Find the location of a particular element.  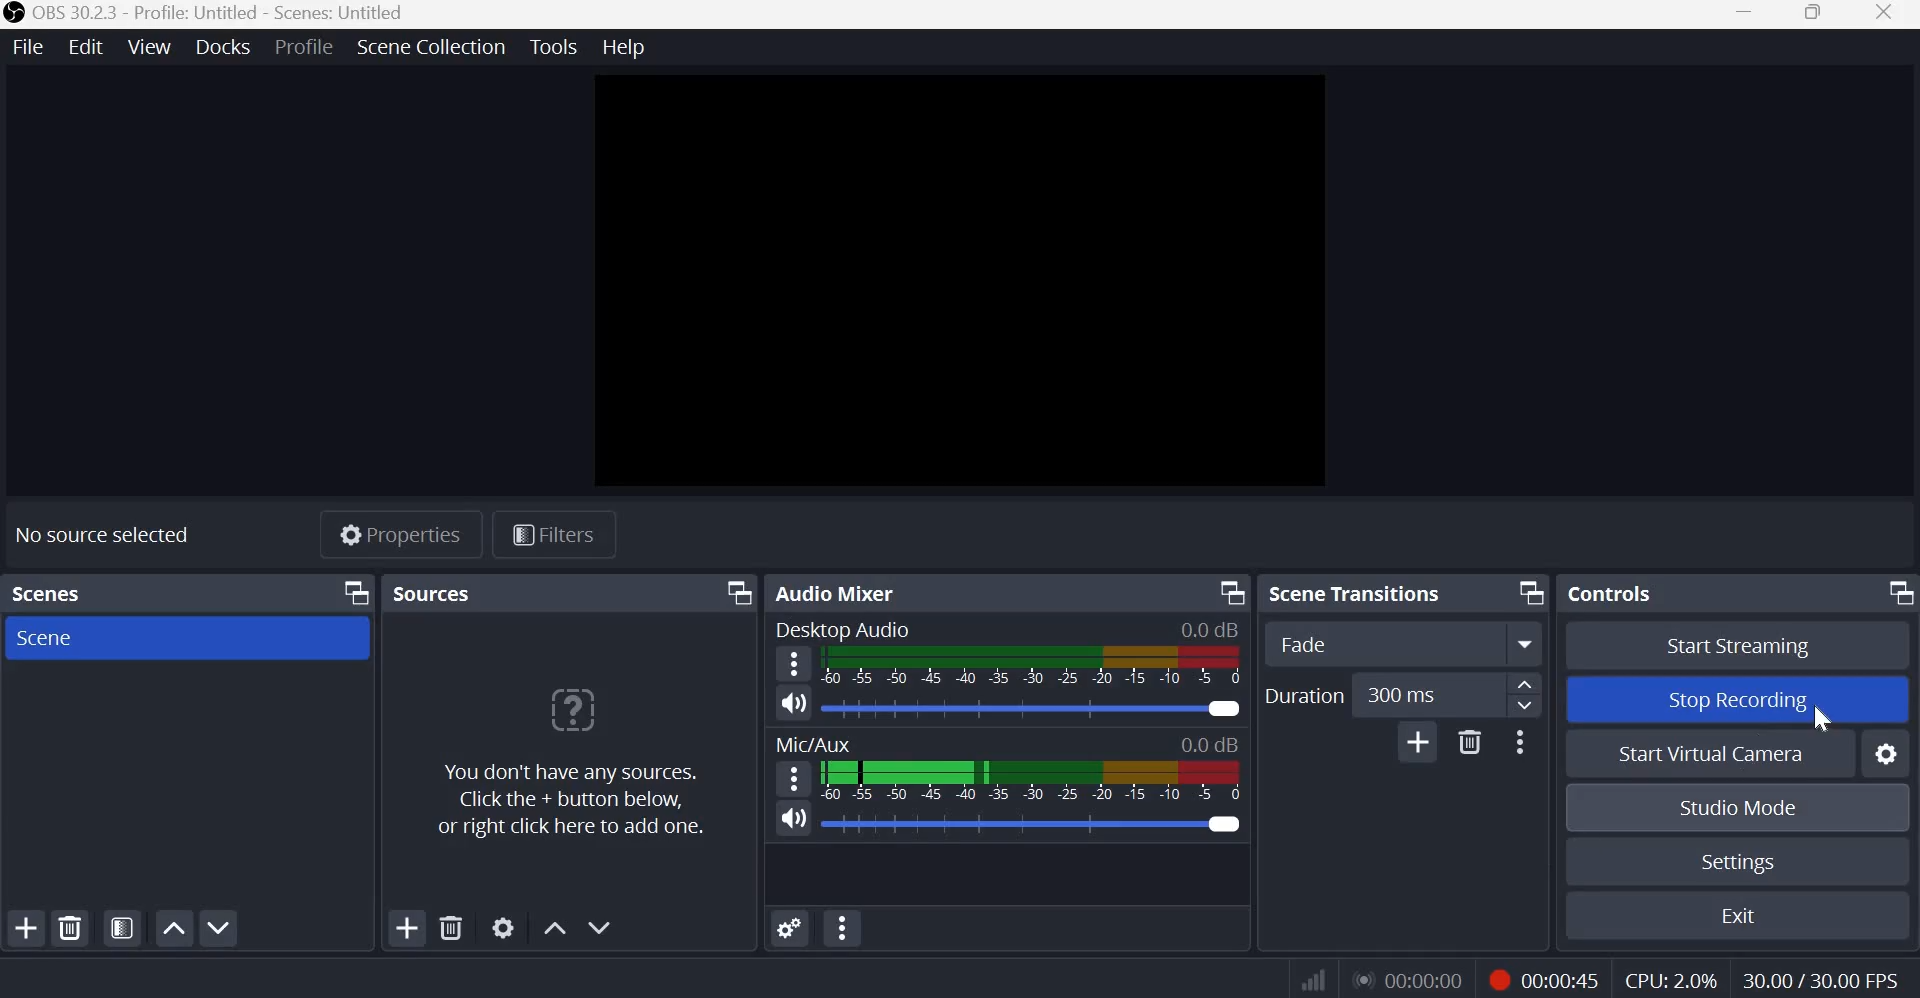

Speaker Icon is located at coordinates (793, 703).